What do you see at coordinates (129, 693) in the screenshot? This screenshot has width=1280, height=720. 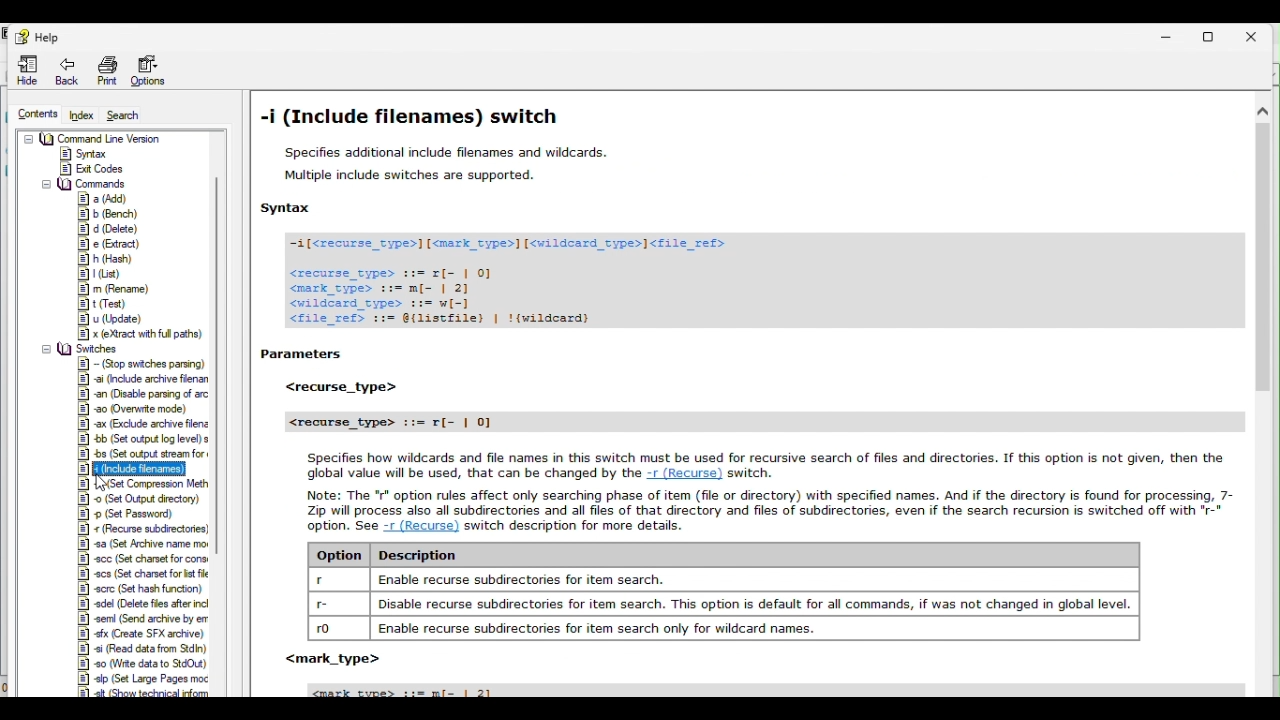 I see `show technical info` at bounding box center [129, 693].